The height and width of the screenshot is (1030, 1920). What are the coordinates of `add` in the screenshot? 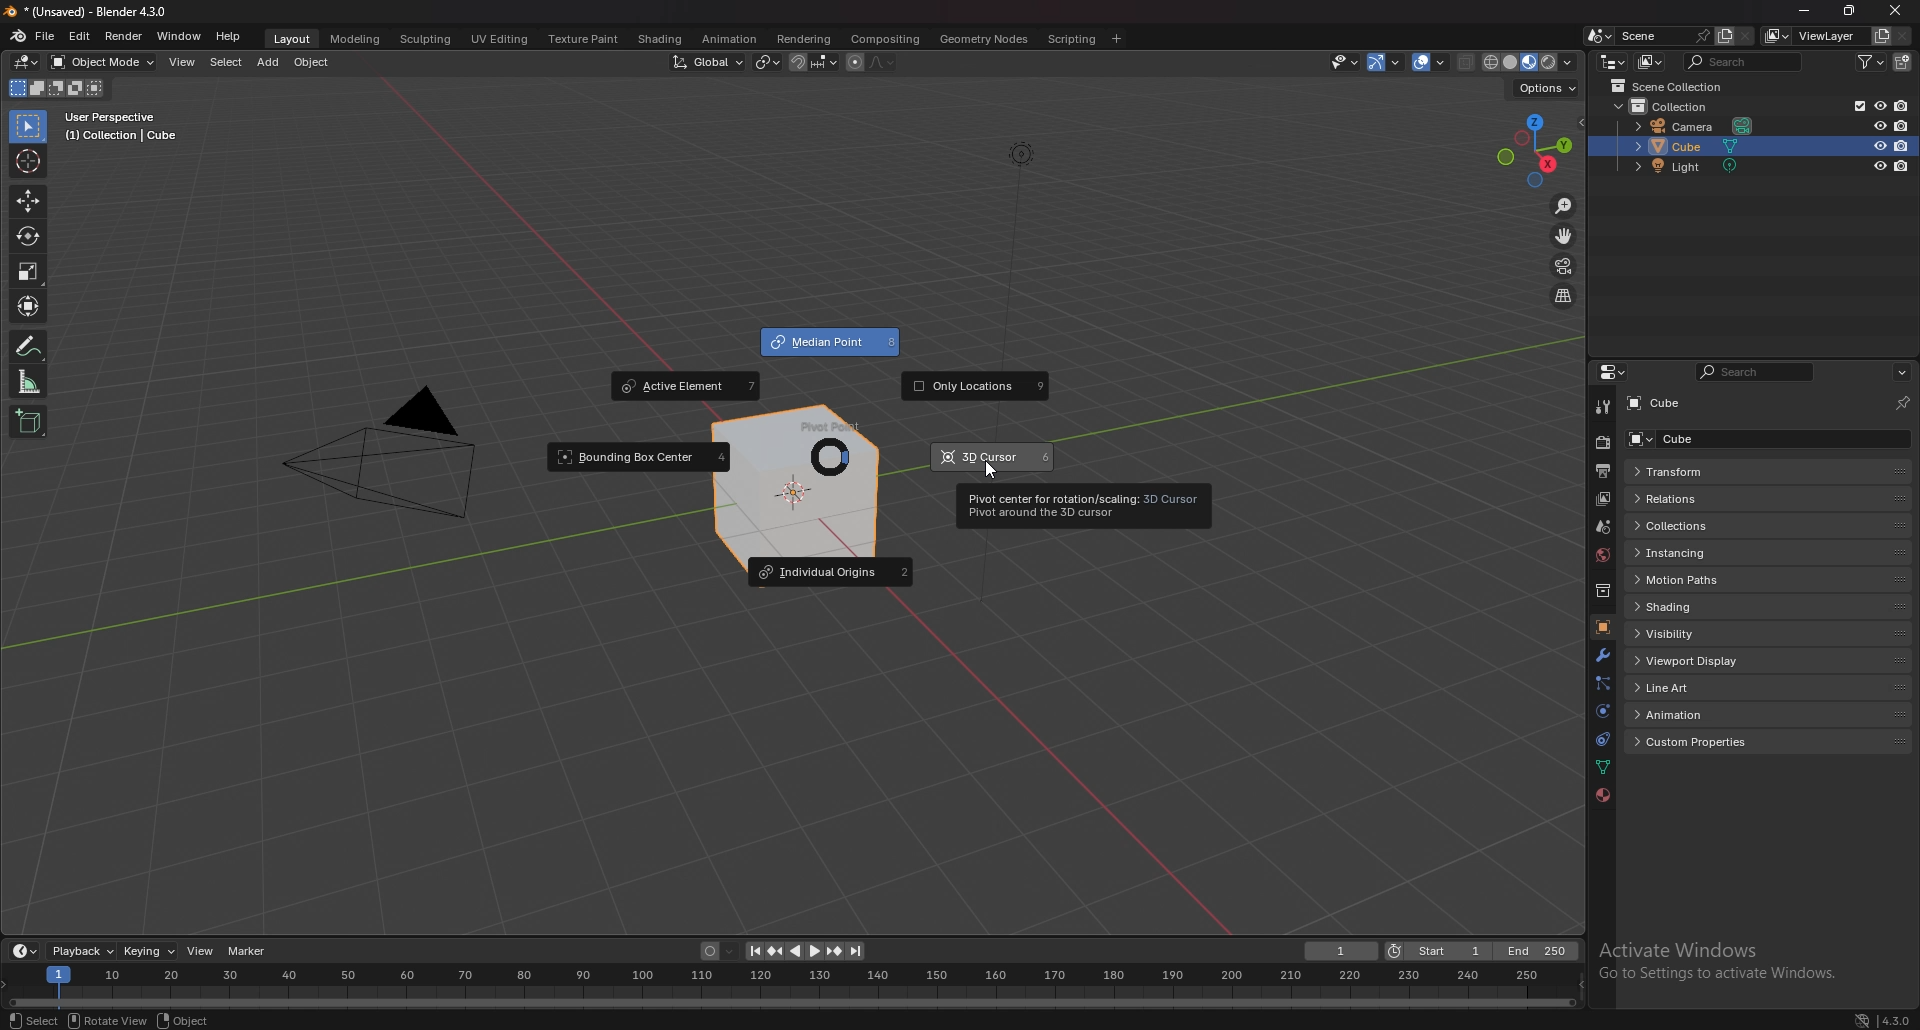 It's located at (270, 62).